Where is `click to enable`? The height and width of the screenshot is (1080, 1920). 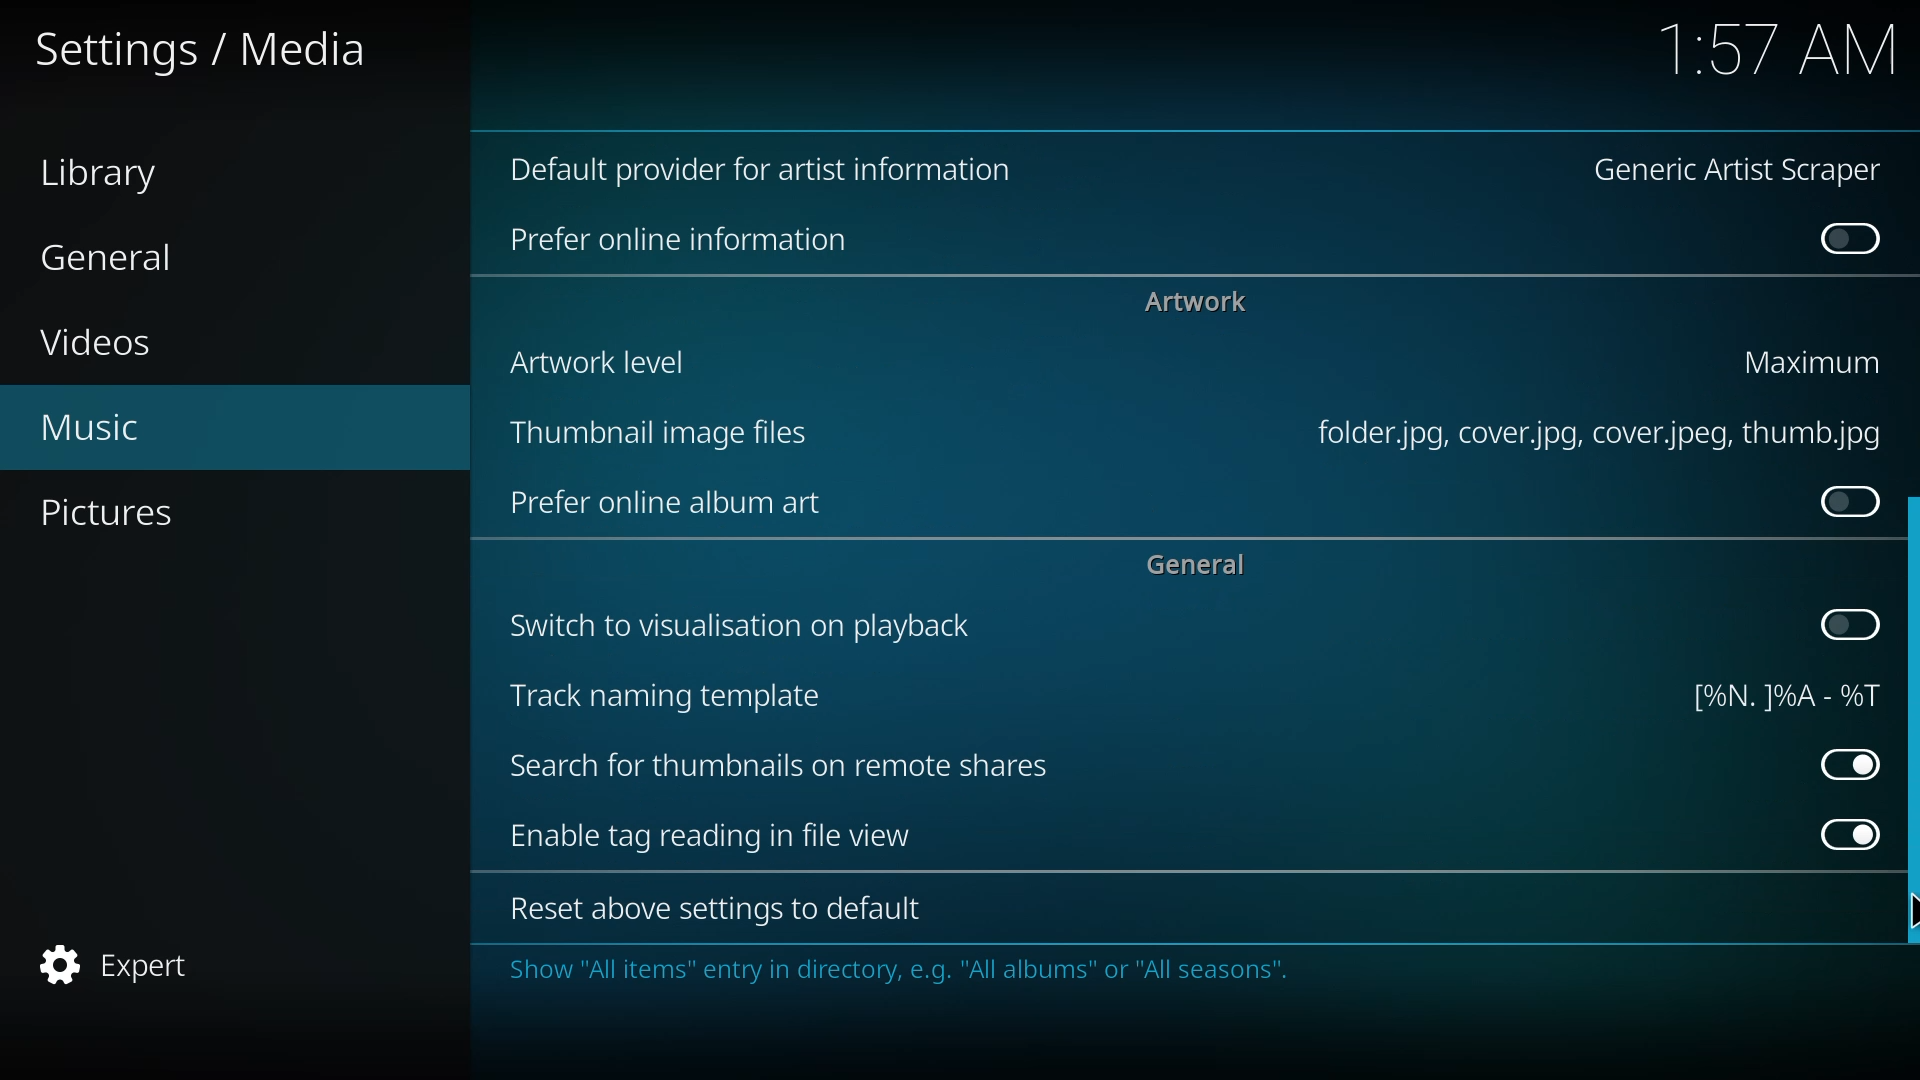 click to enable is located at coordinates (1842, 500).